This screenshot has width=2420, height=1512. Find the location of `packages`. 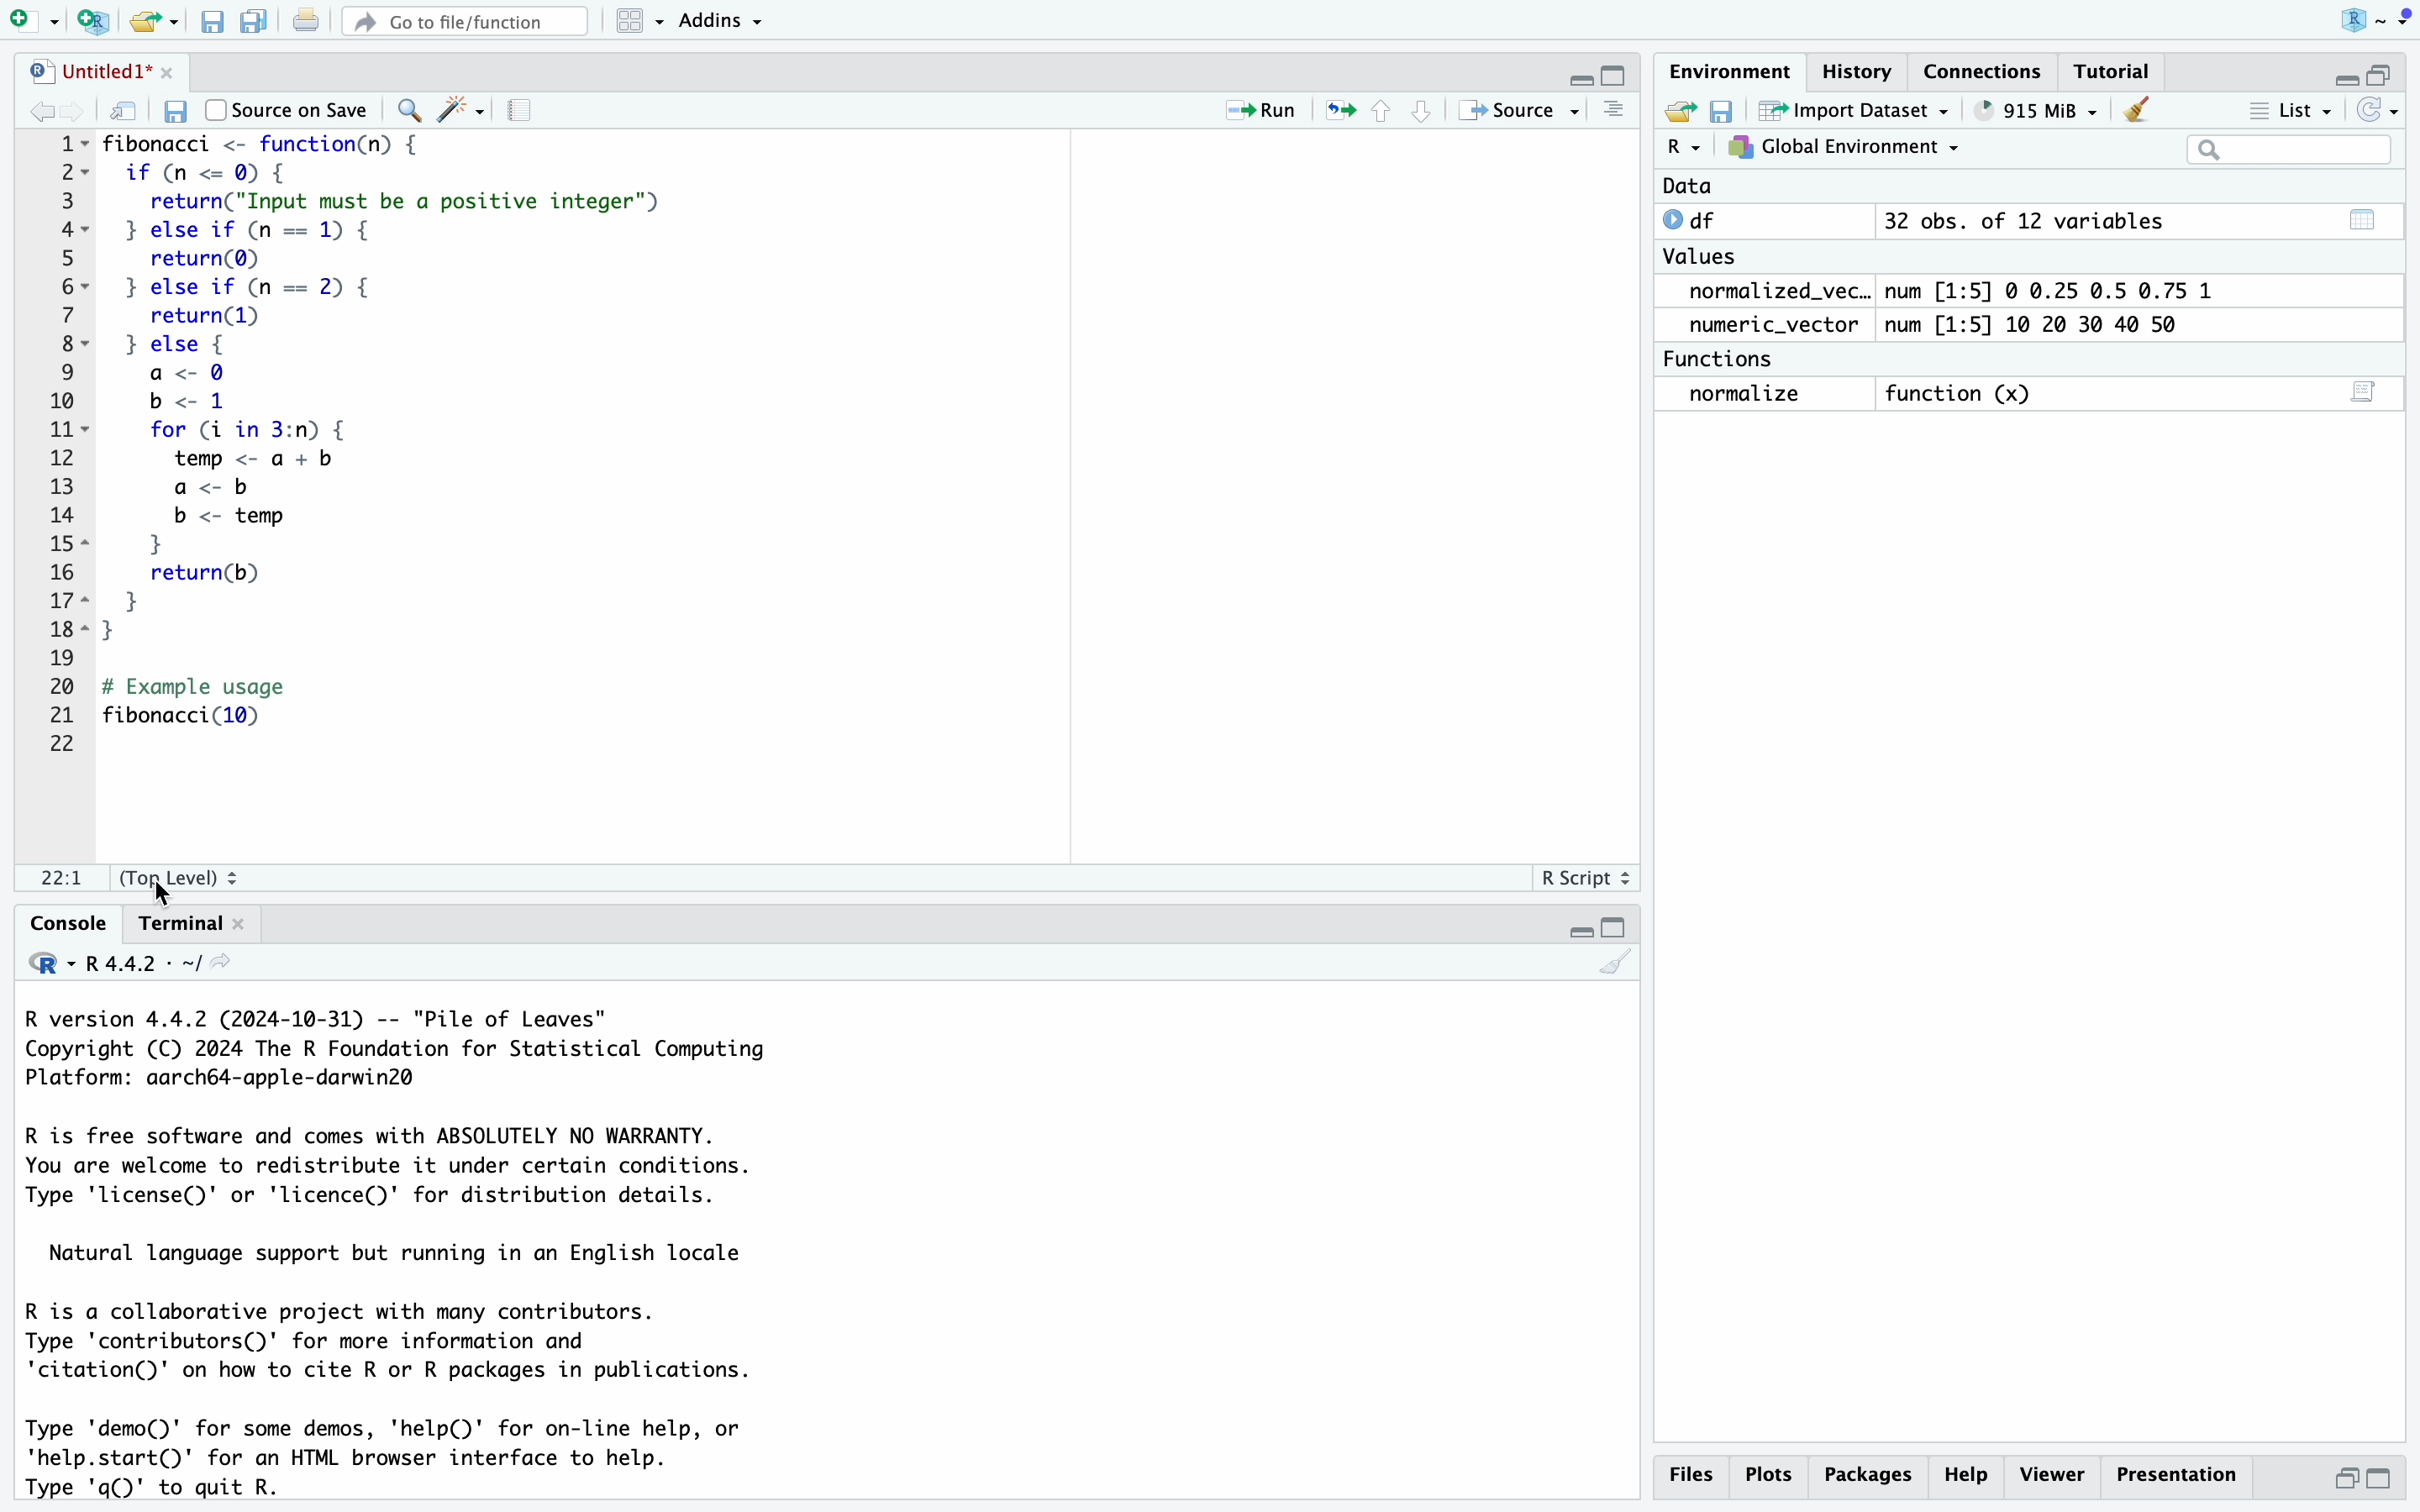

packages is located at coordinates (1868, 1477).